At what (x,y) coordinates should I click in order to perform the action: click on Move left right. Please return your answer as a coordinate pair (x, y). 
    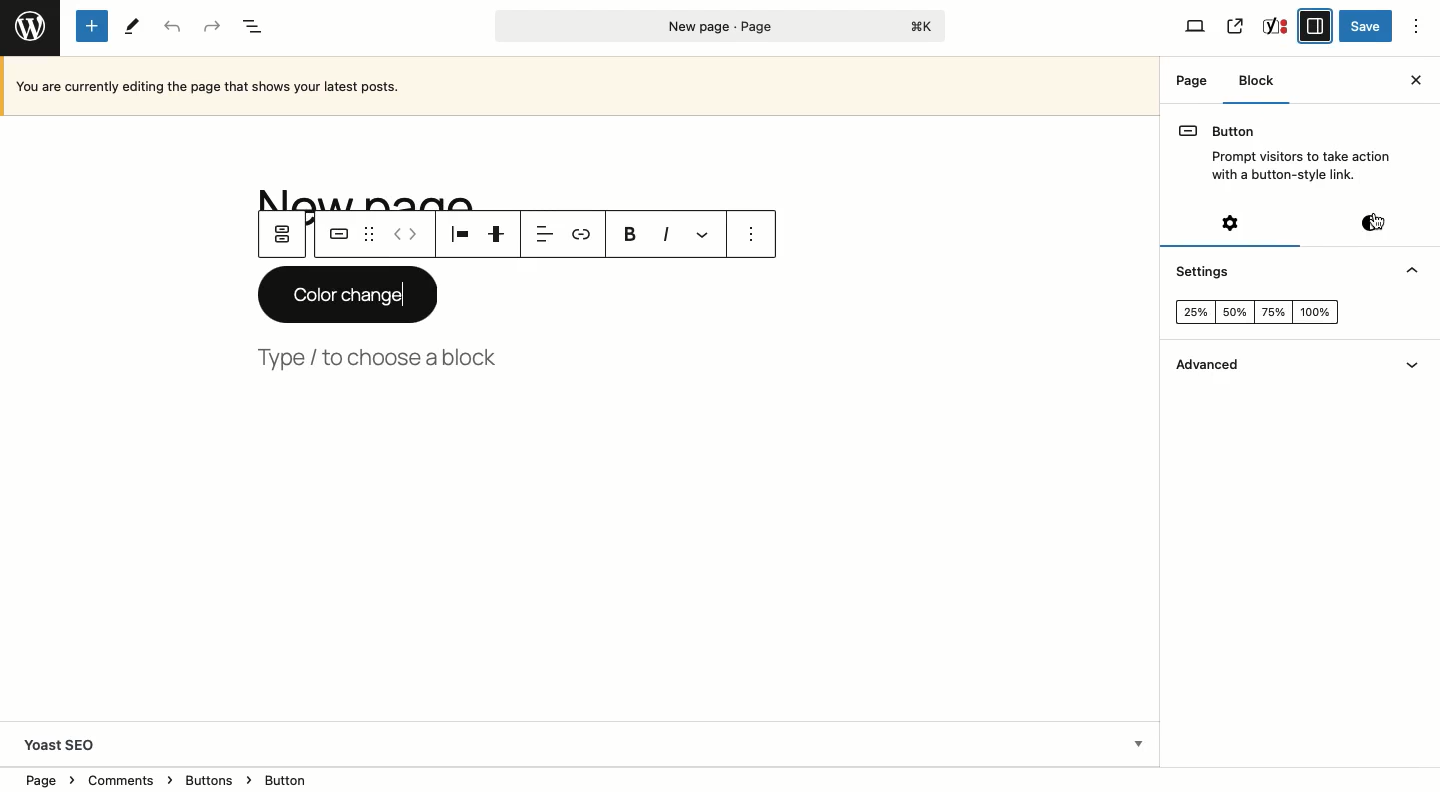
    Looking at the image, I should click on (405, 235).